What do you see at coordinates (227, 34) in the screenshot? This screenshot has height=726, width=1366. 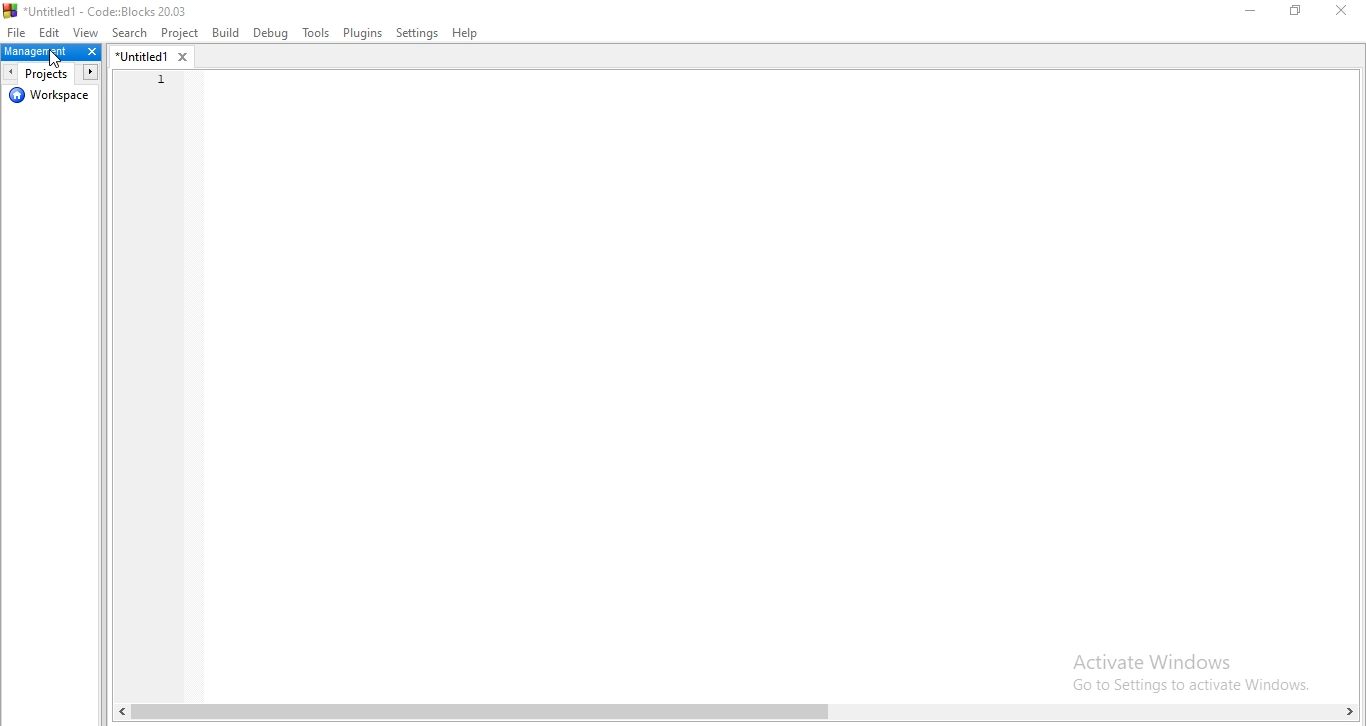 I see `Build ` at bounding box center [227, 34].